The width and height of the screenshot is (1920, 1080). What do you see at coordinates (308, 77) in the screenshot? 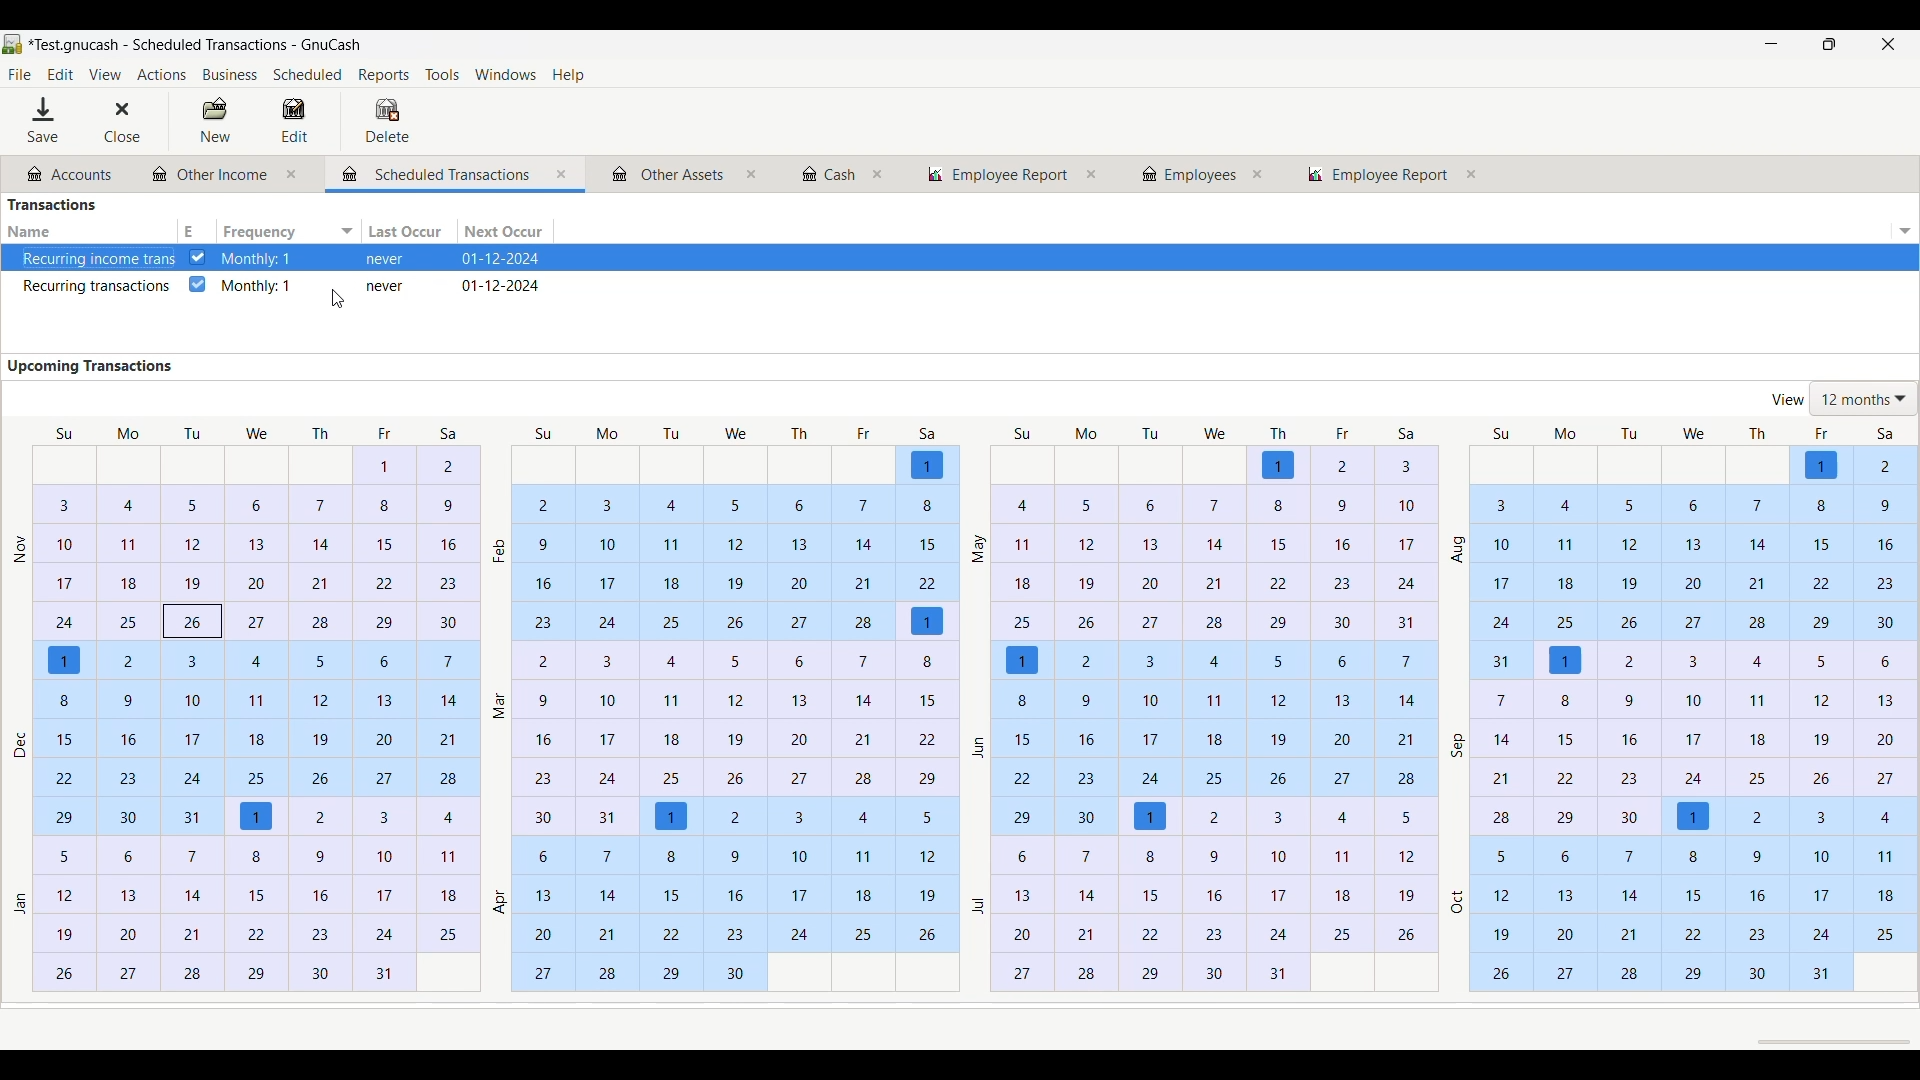
I see `Scheduled menu added` at bounding box center [308, 77].